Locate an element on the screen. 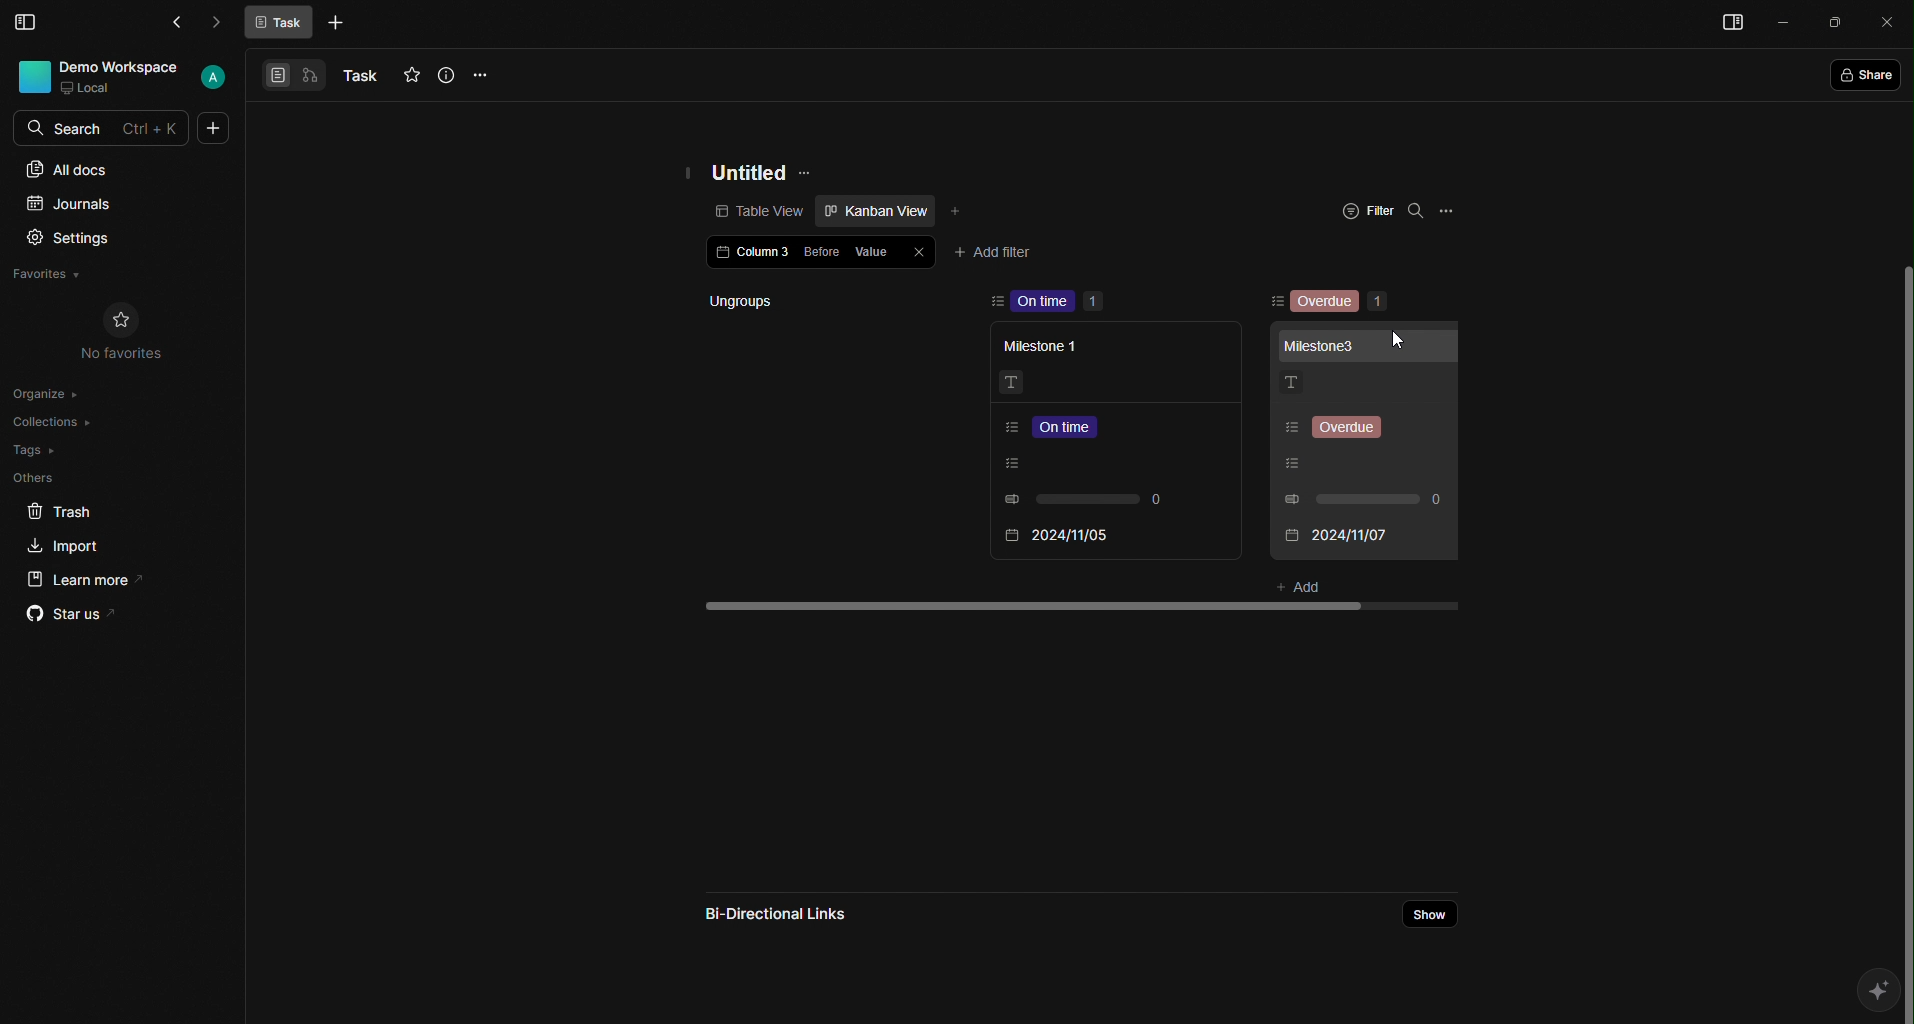 This screenshot has height=1024, width=1914. Overdue is located at coordinates (1342, 302).